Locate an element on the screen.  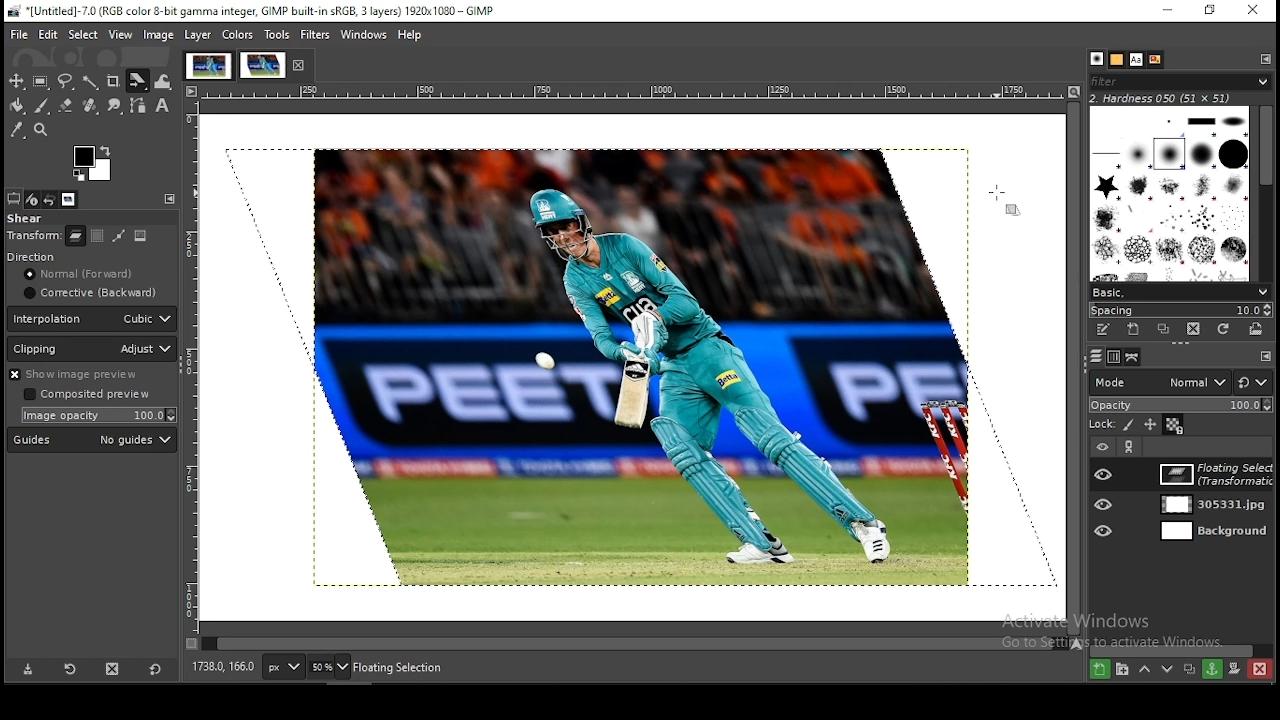
fuzzy selection tool is located at coordinates (93, 83).